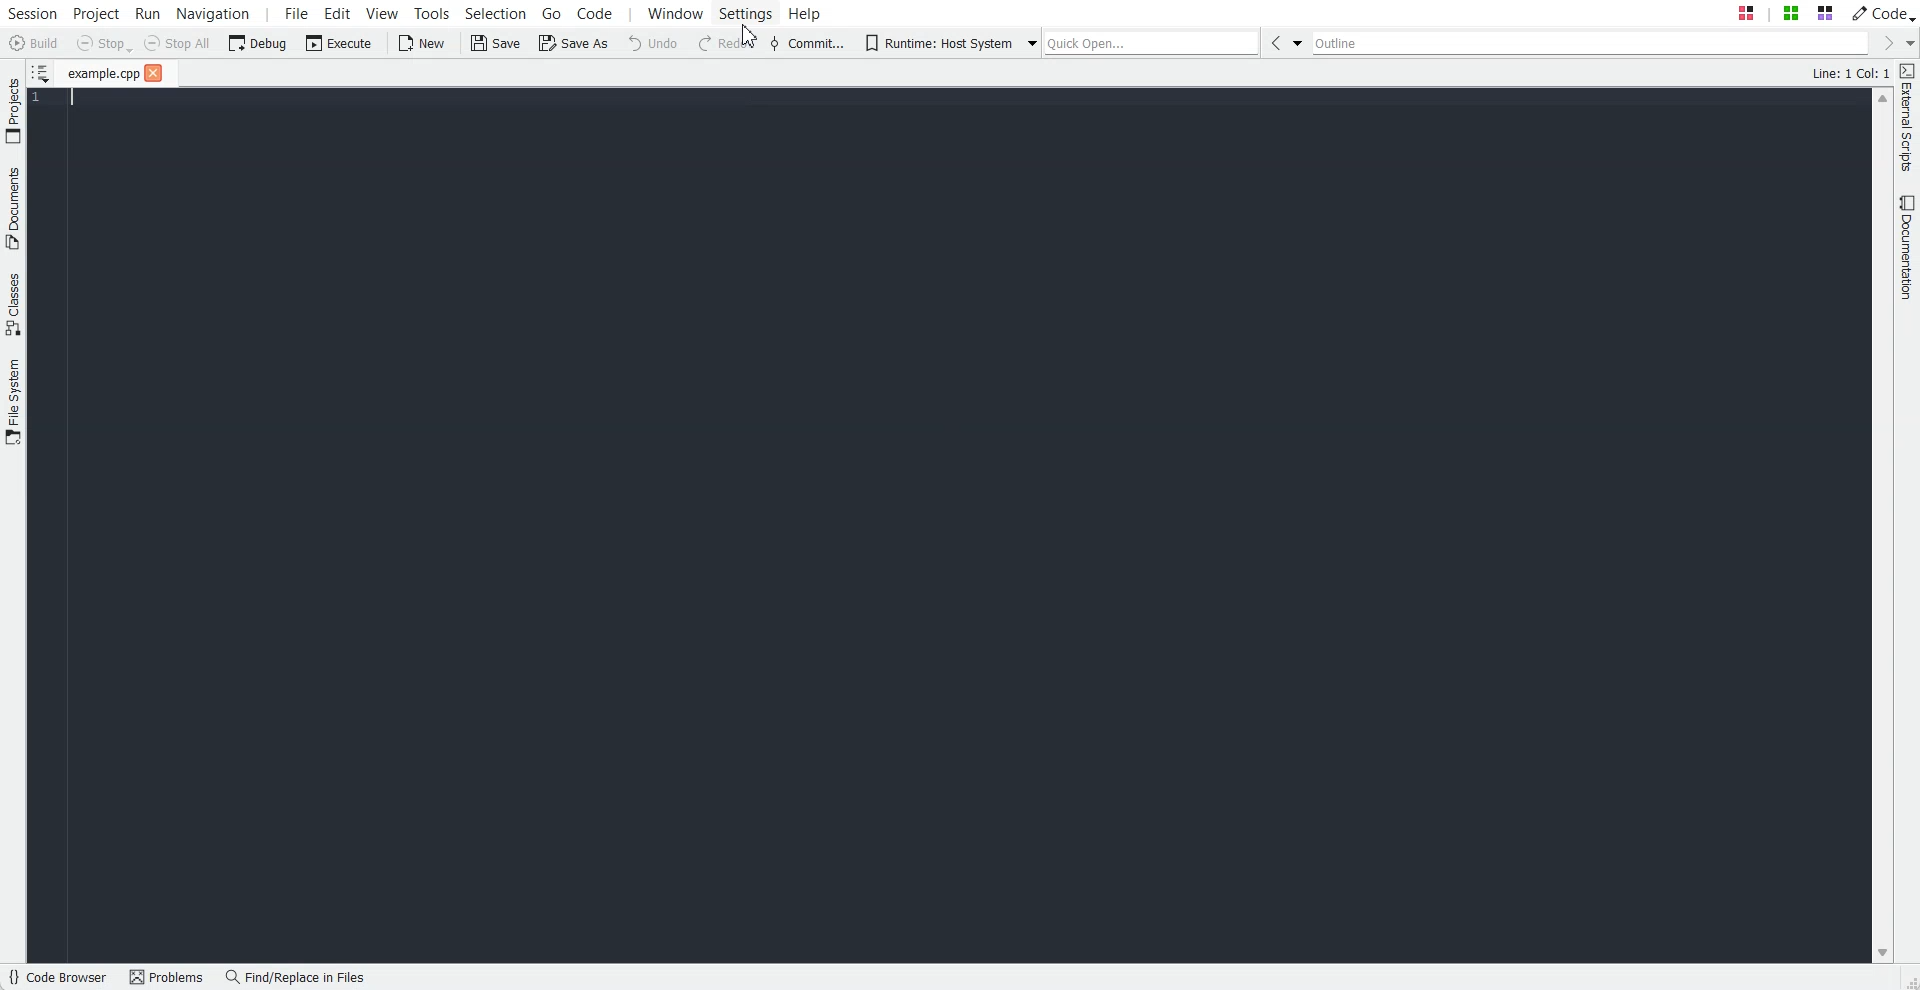 This screenshot has width=1920, height=990. I want to click on Drop down box, so click(1908, 43).